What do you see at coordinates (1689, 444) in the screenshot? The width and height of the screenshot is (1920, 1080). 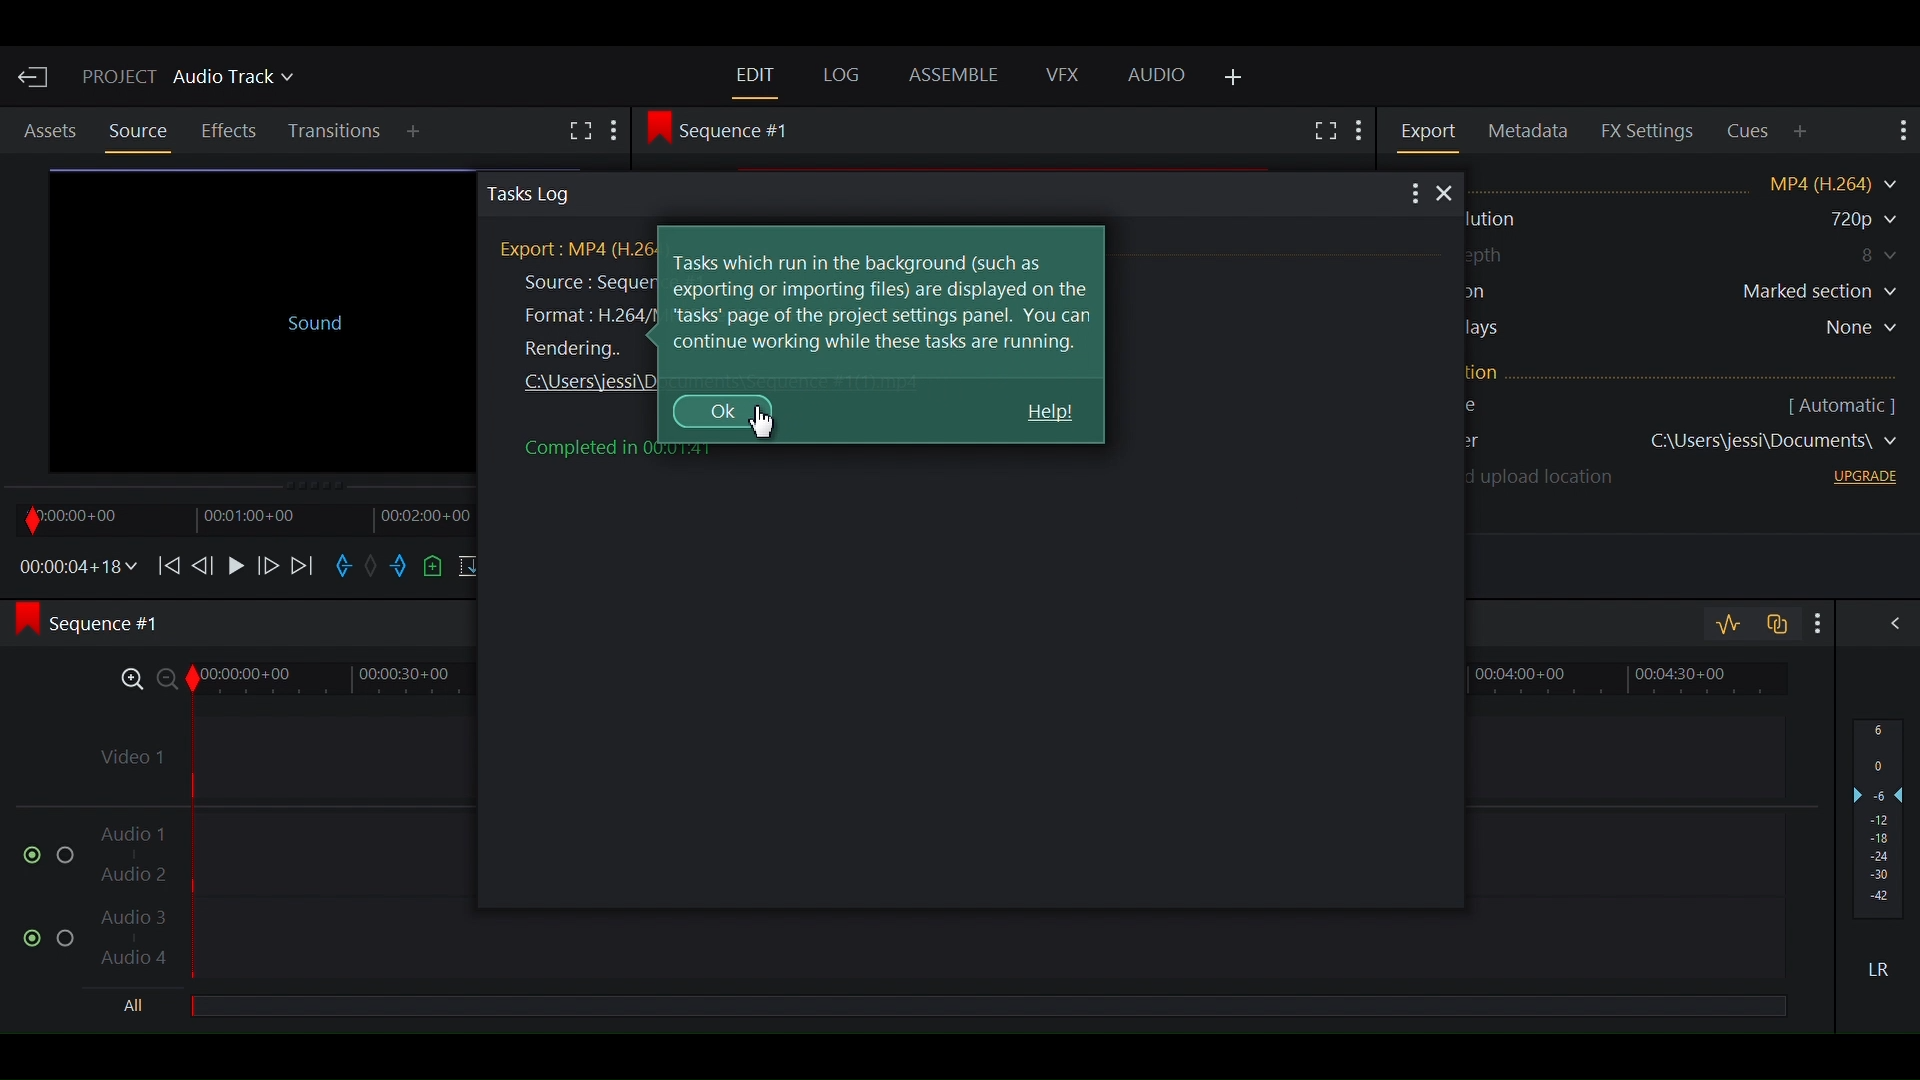 I see `Folder` at bounding box center [1689, 444].